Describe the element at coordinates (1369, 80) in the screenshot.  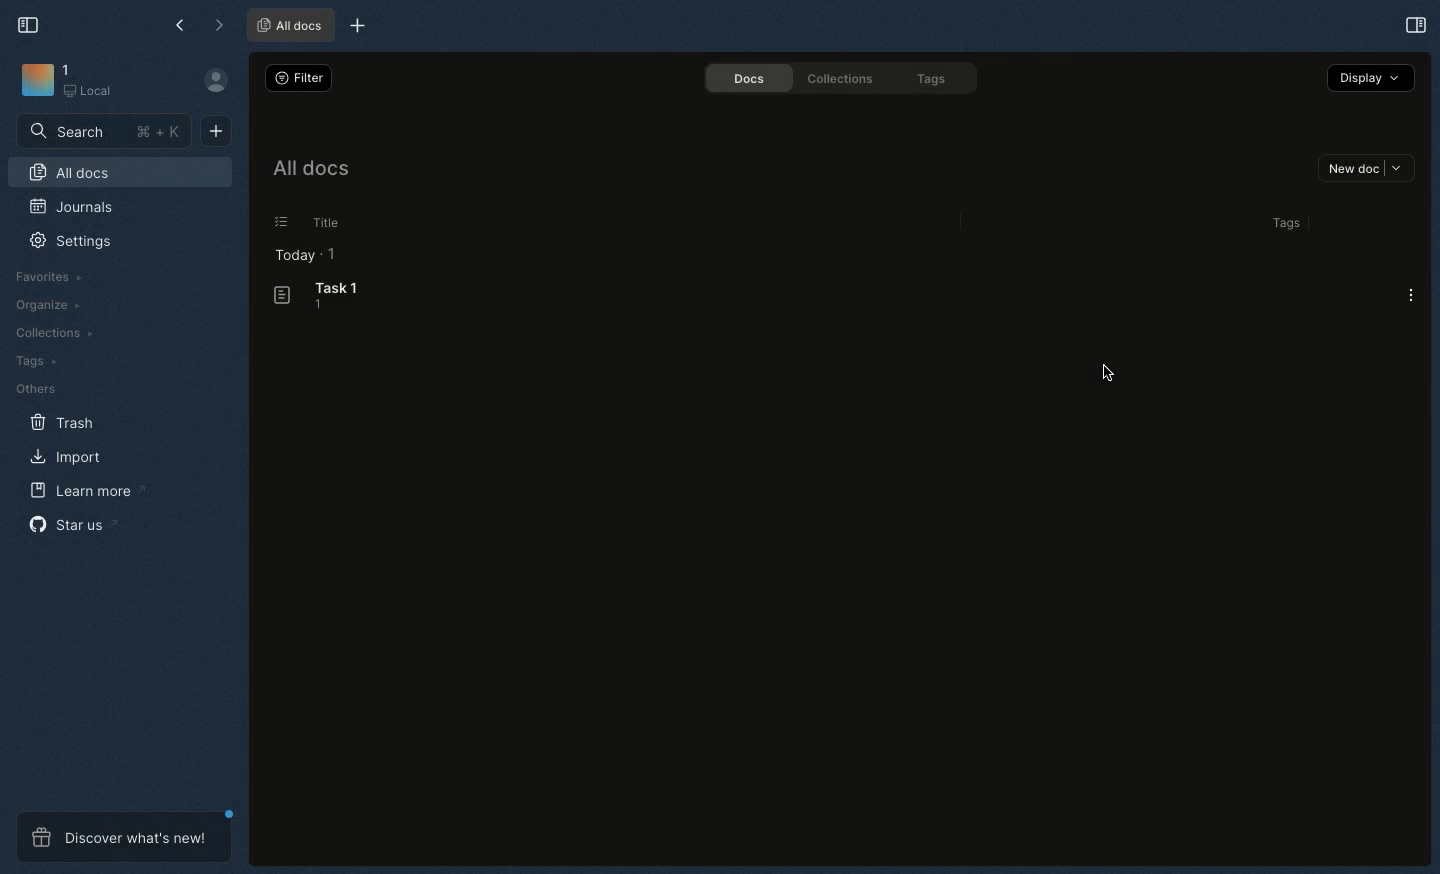
I see `Display +` at that location.